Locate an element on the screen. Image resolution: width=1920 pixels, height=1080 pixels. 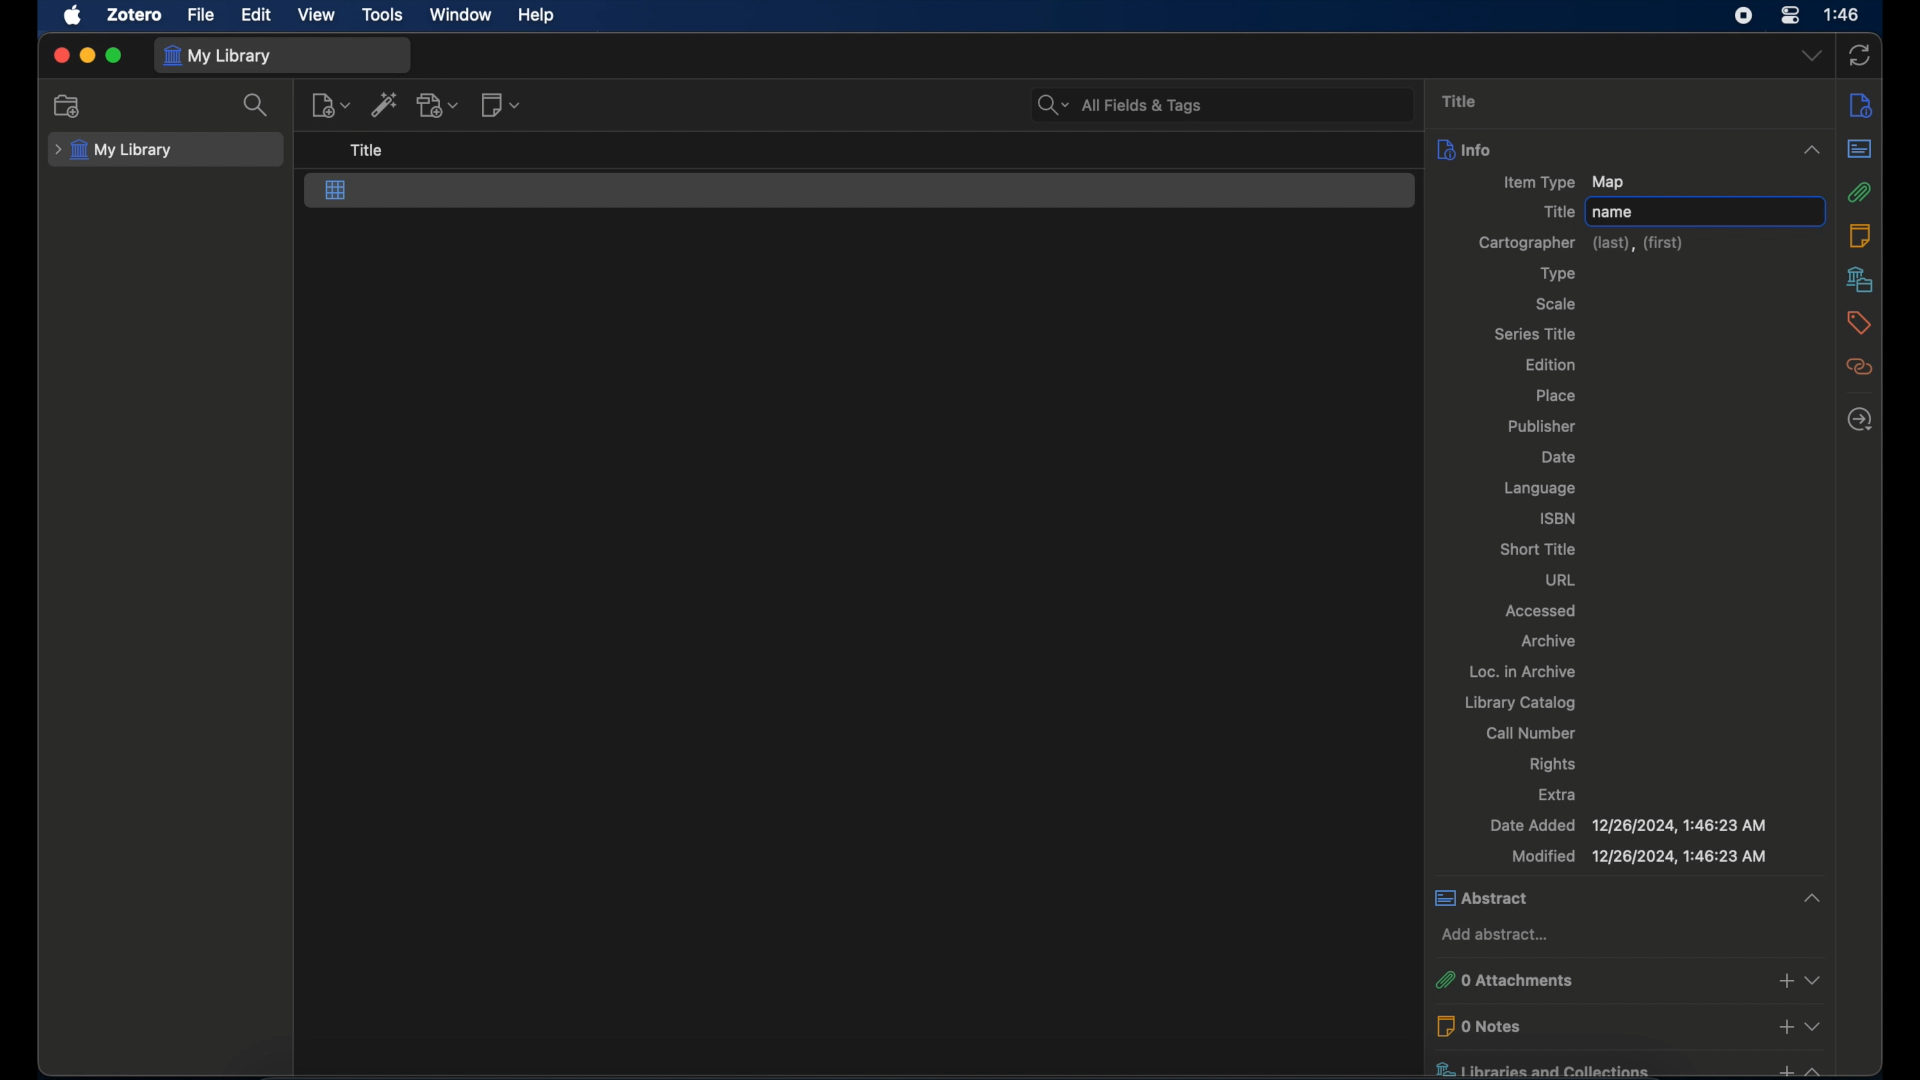
publisher is located at coordinates (1546, 424).